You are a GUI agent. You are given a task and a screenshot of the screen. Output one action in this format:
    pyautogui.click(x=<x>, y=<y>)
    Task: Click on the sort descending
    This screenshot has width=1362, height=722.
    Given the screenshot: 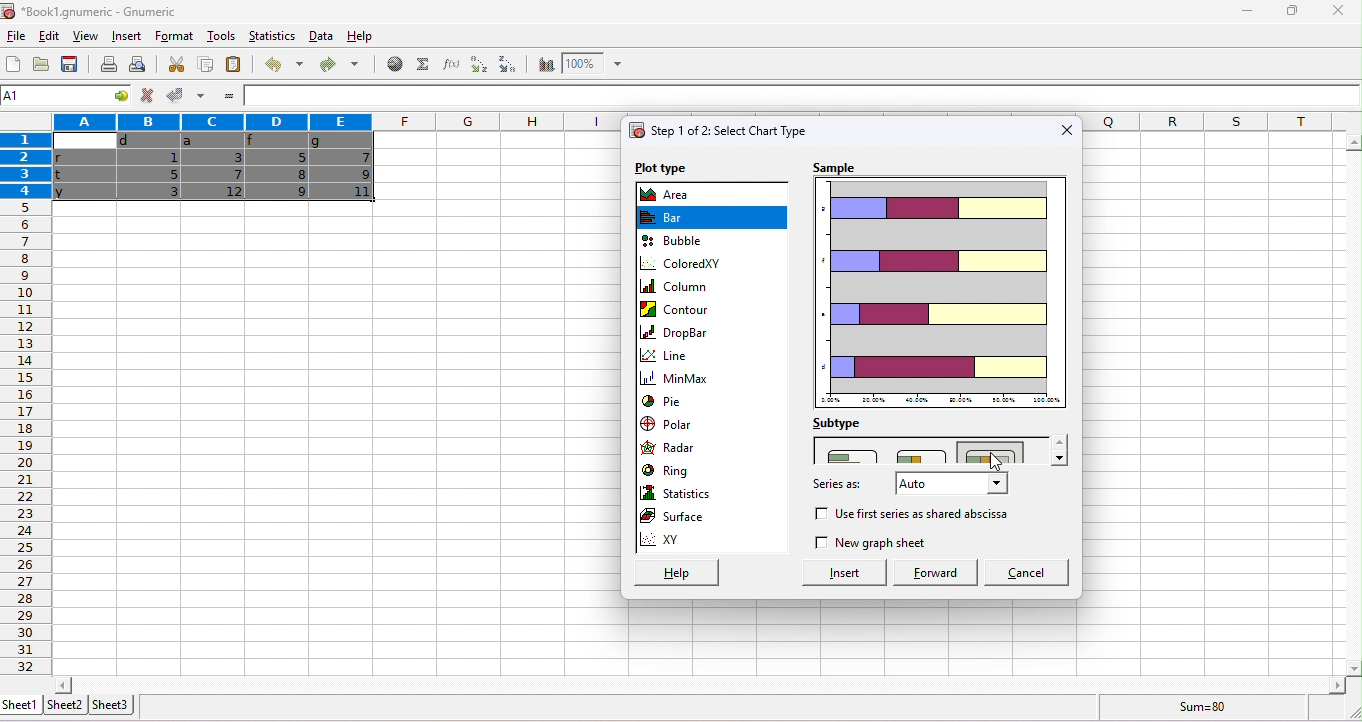 What is the action you would take?
    pyautogui.click(x=508, y=64)
    